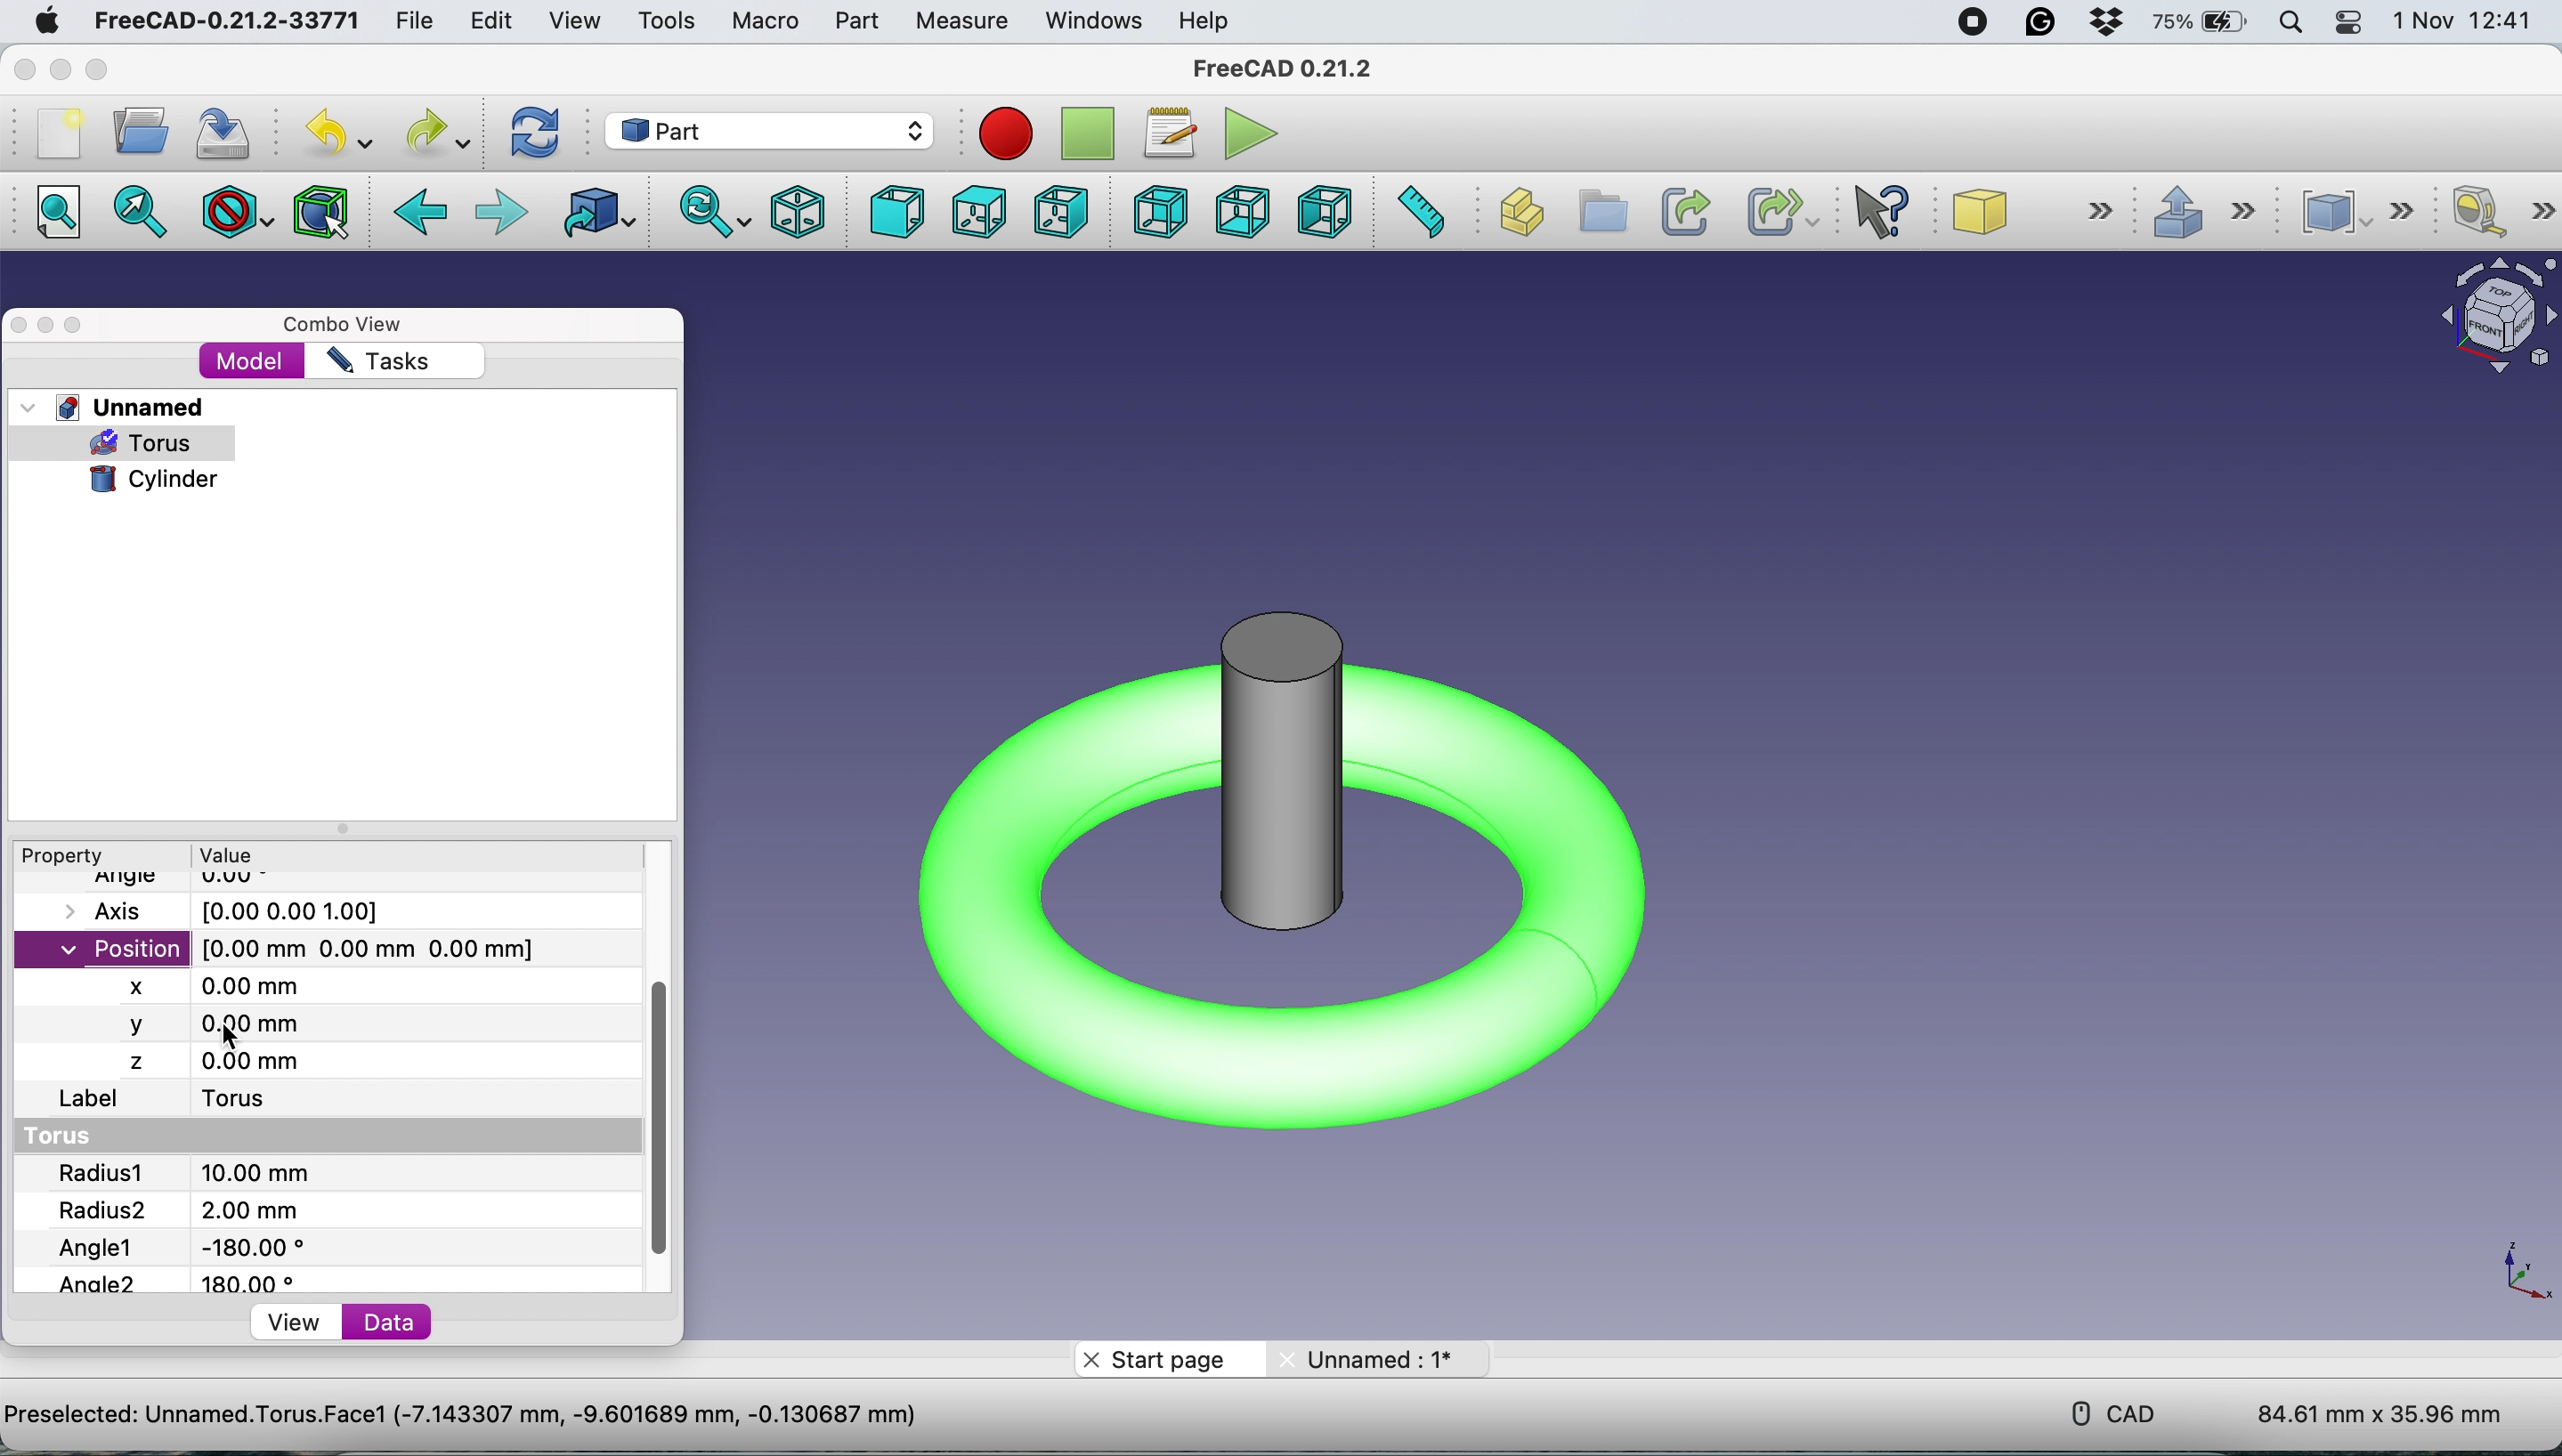  Describe the element at coordinates (769, 129) in the screenshot. I see `workbench` at that location.